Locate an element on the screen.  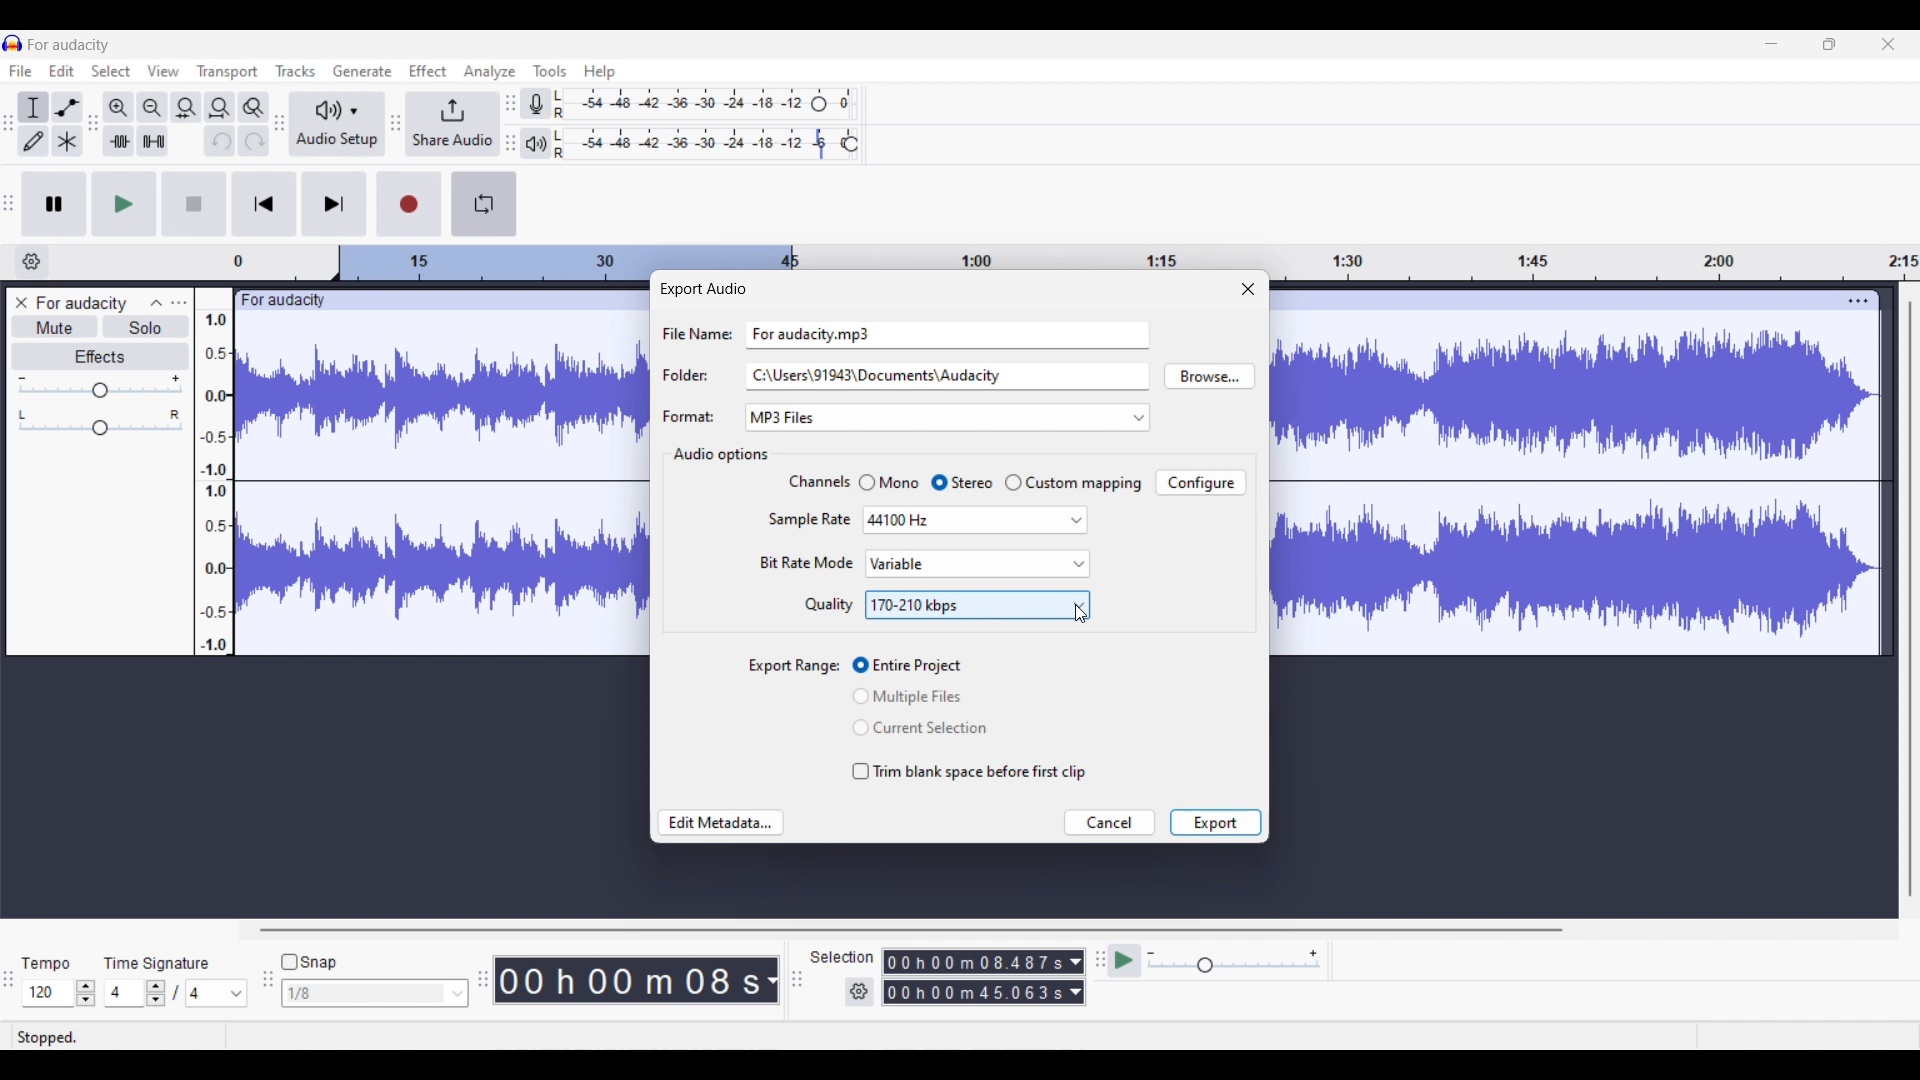
Volume scale is located at coordinates (100, 386).